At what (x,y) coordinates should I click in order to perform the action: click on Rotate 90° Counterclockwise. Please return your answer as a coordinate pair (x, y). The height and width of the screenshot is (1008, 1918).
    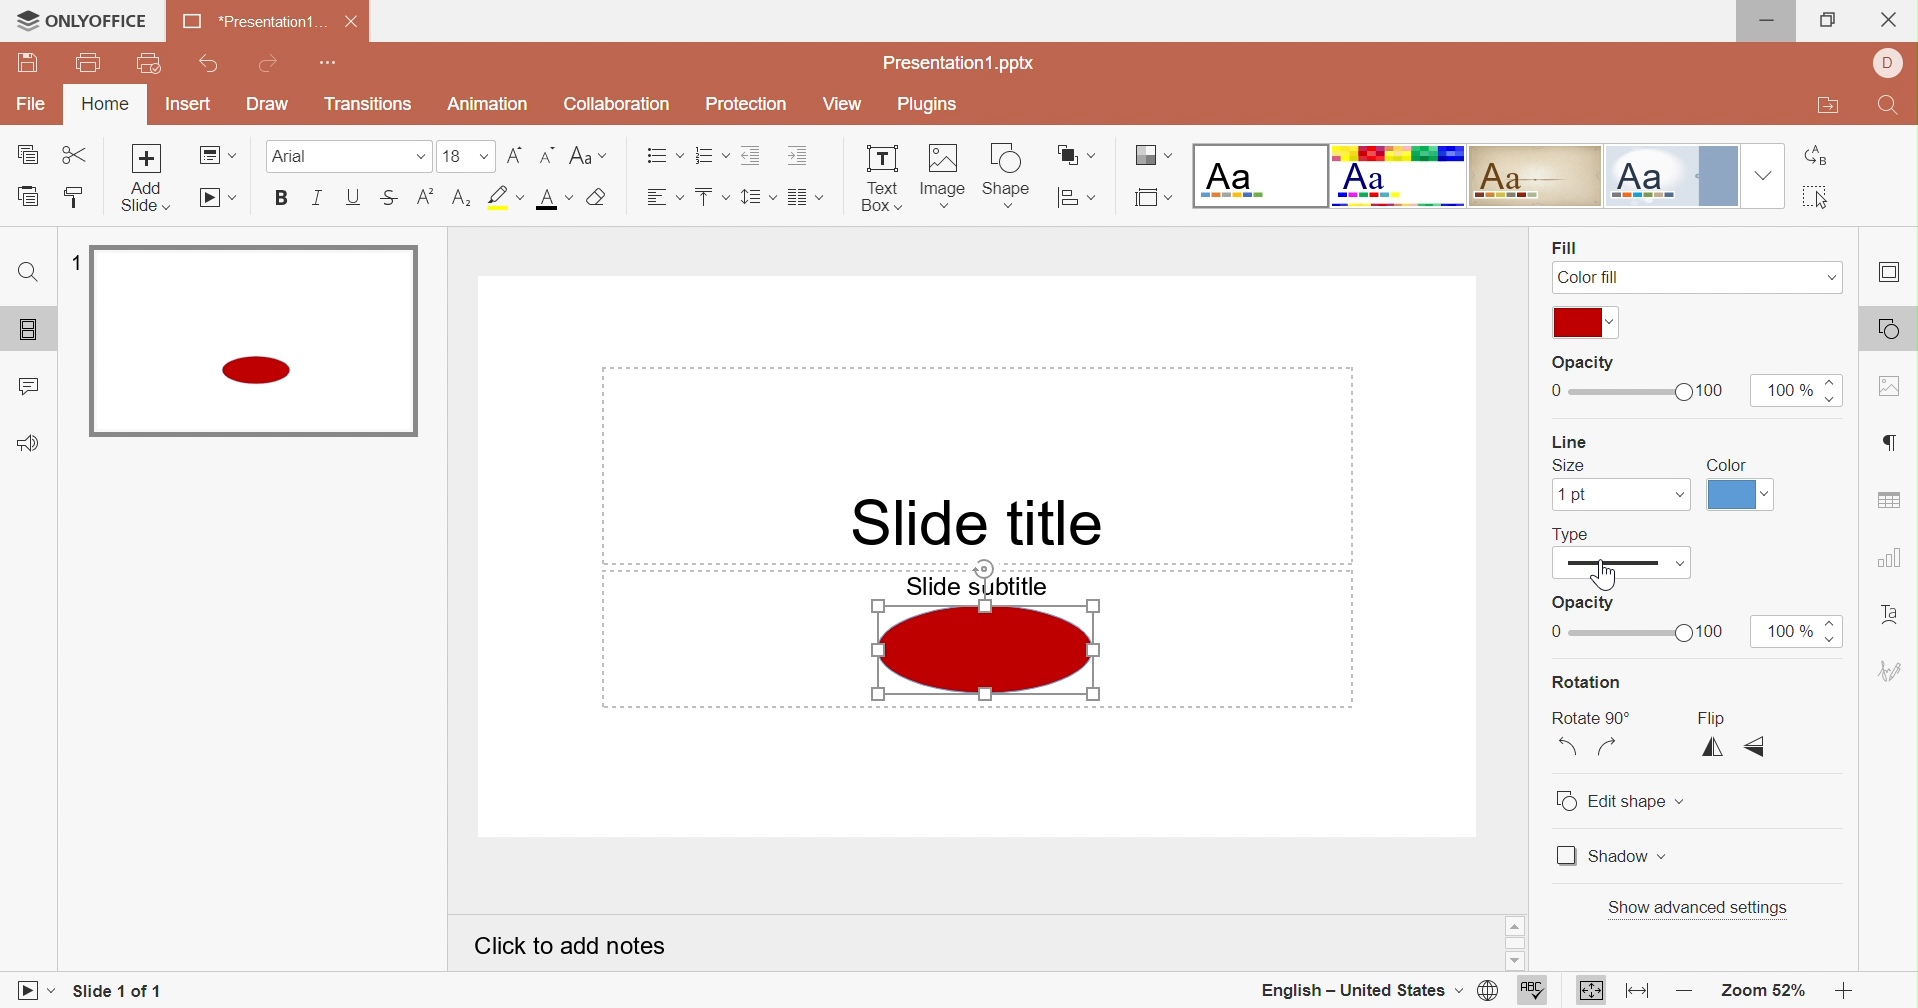
    Looking at the image, I should click on (1568, 748).